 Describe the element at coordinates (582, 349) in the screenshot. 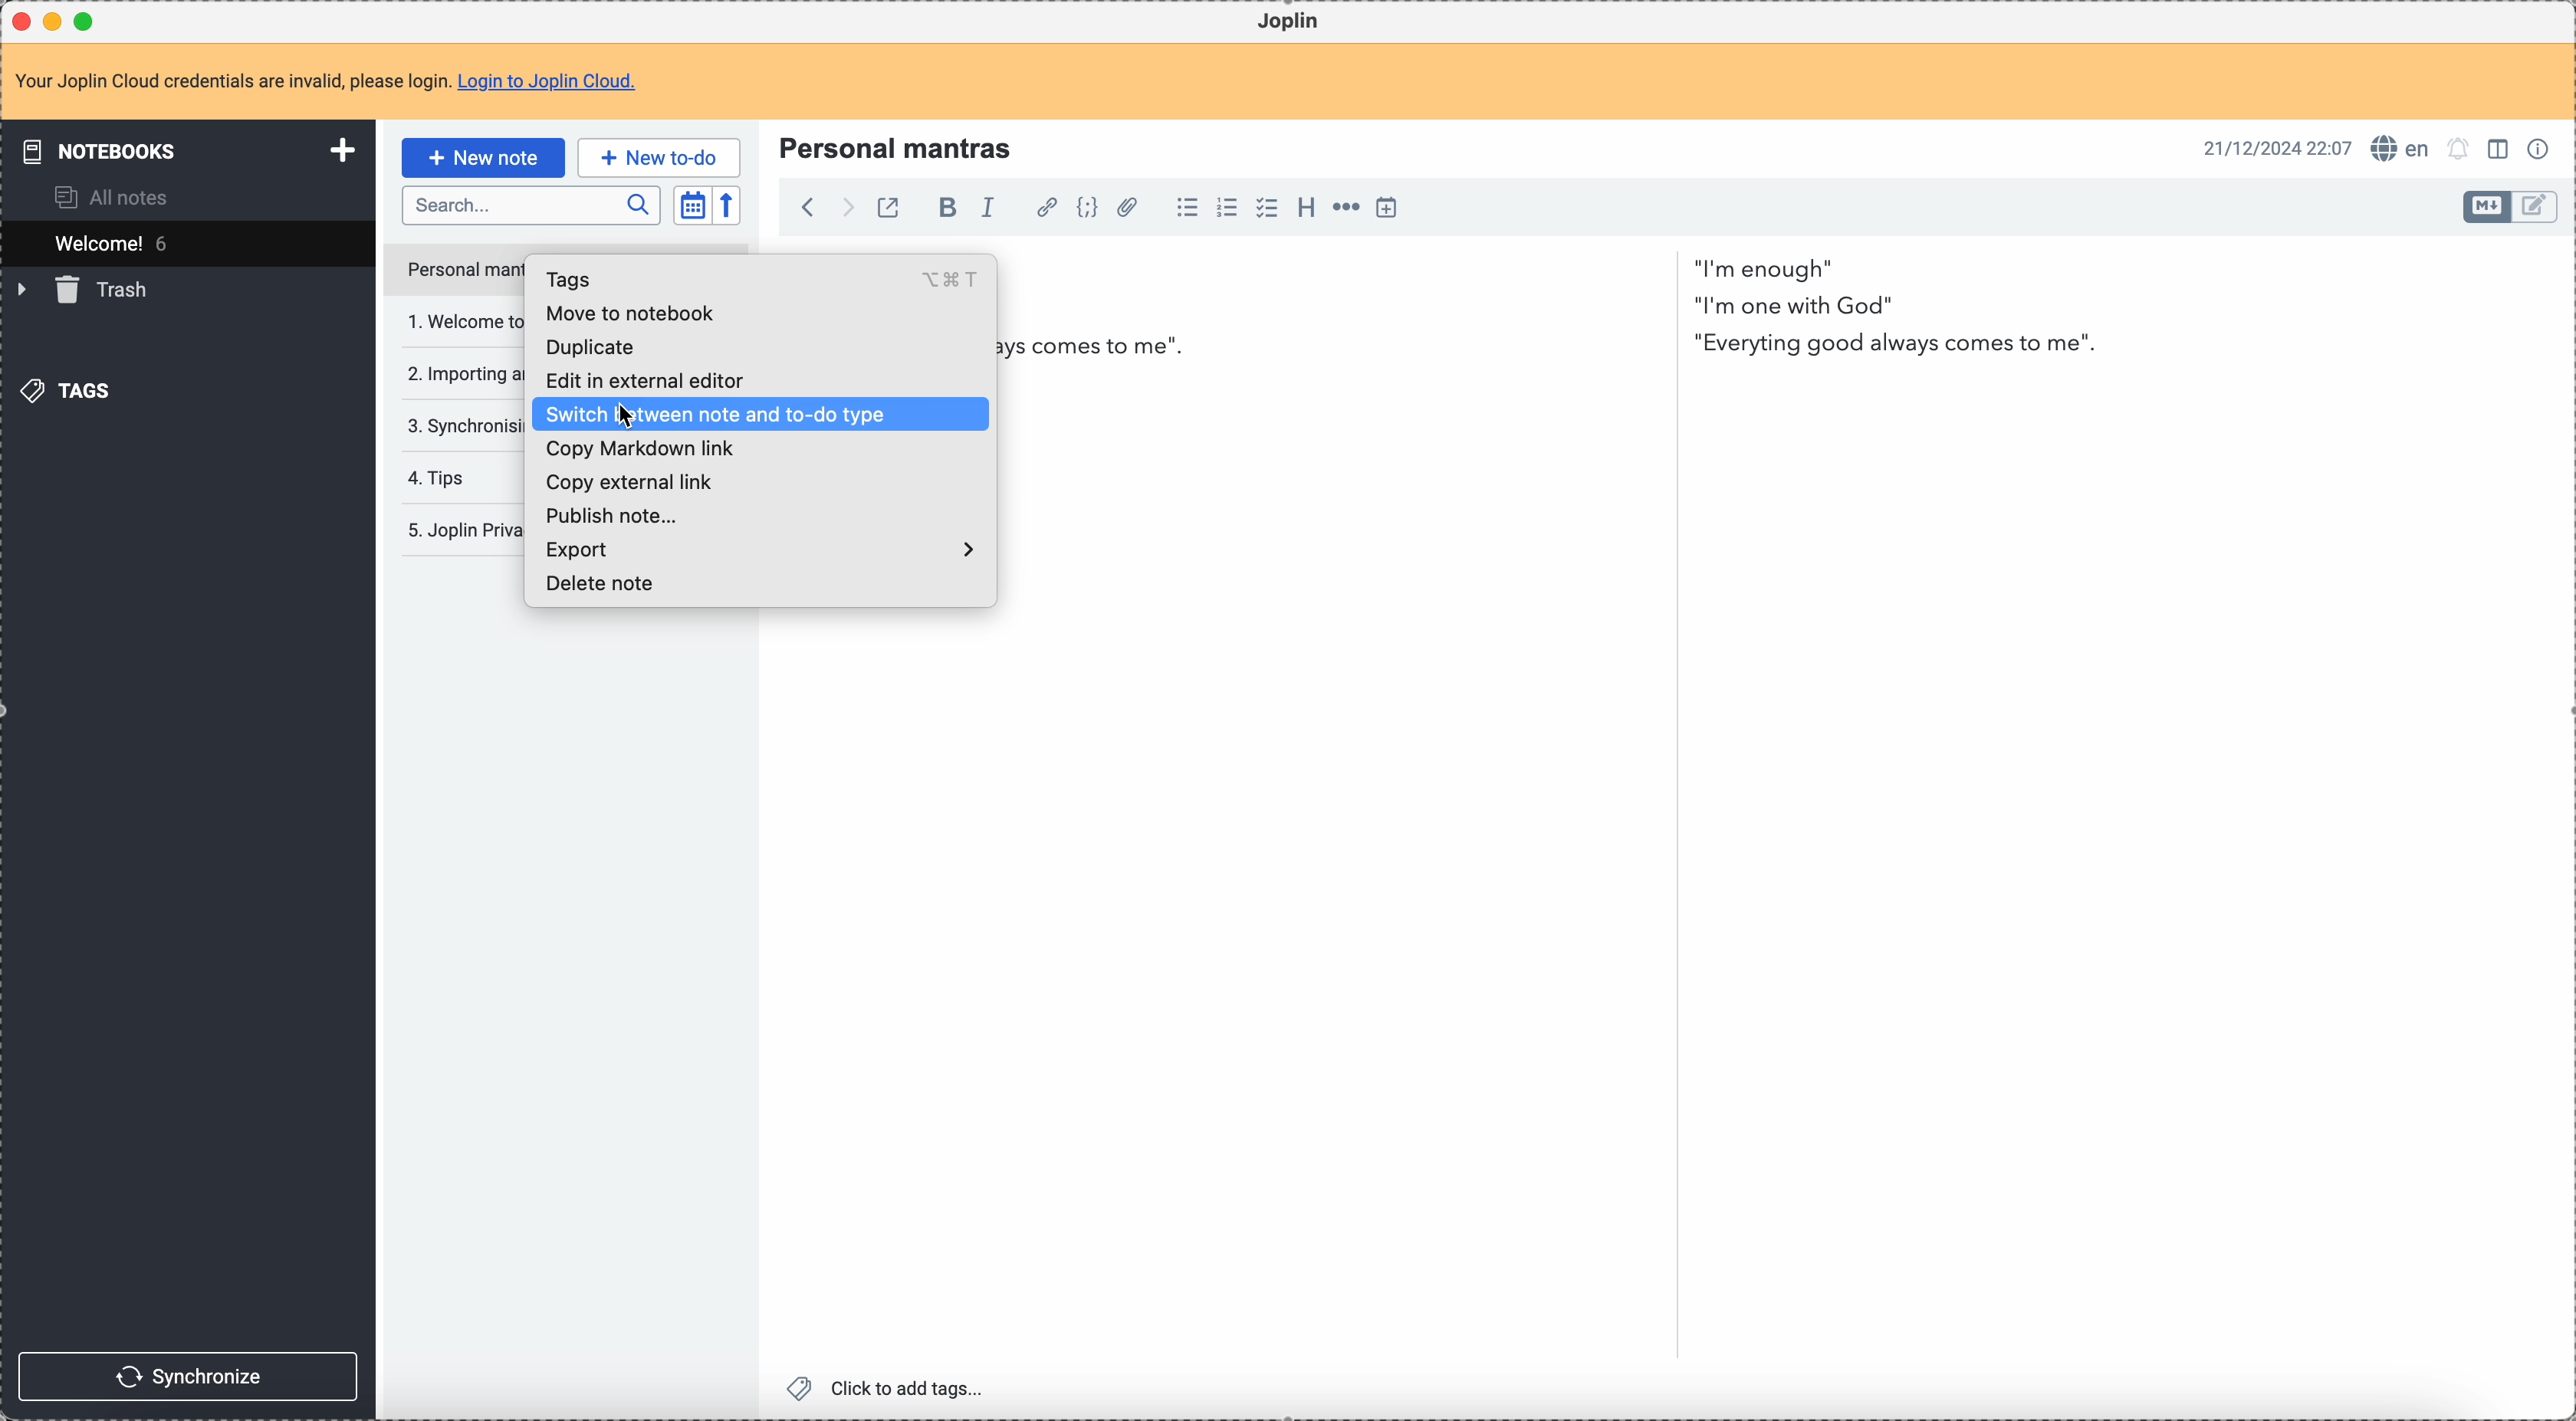

I see `duplicate` at that location.